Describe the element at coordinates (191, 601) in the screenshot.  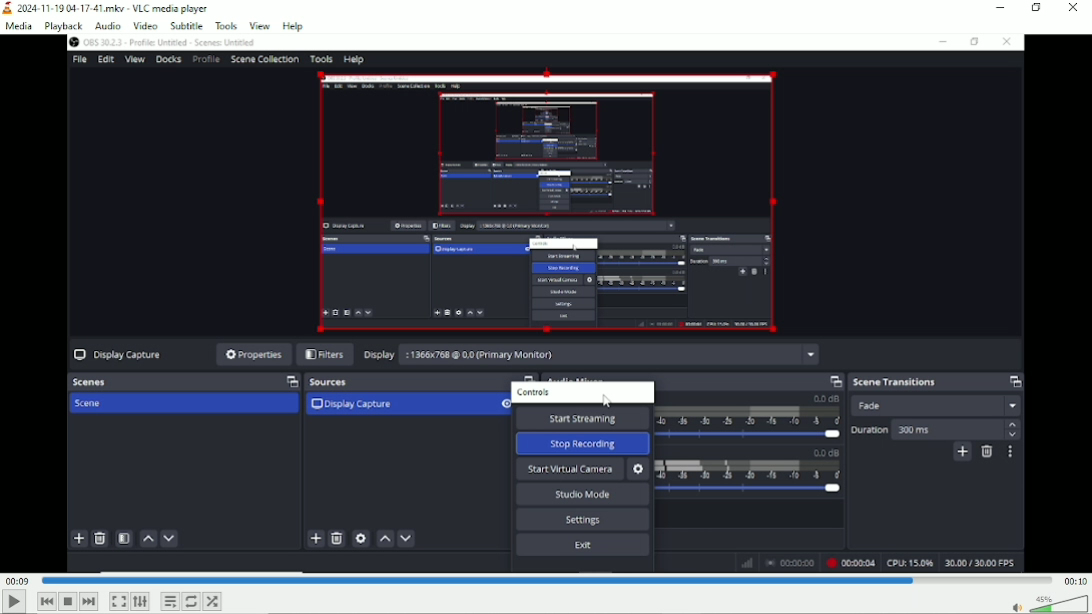
I see `Toggle between loop all, loop one and no loop` at that location.